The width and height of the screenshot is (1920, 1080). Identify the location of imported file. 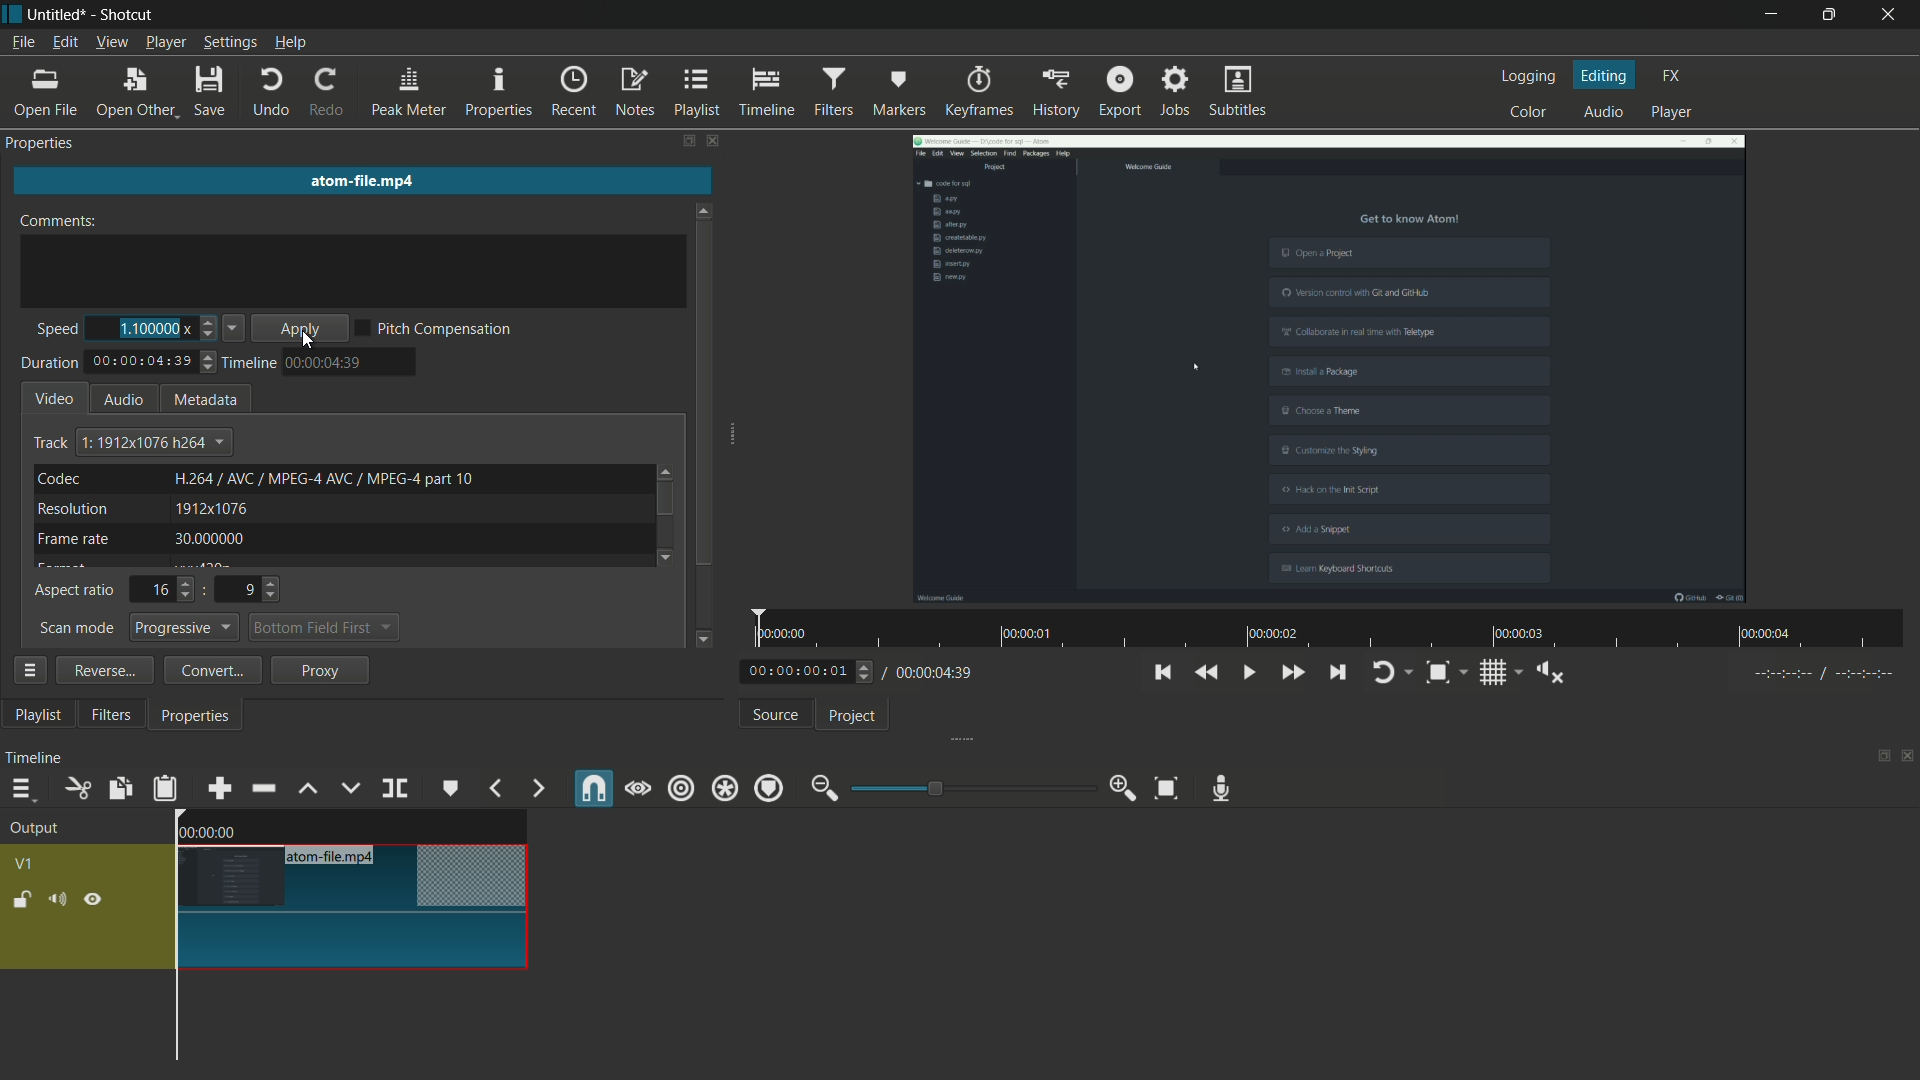
(1331, 368).